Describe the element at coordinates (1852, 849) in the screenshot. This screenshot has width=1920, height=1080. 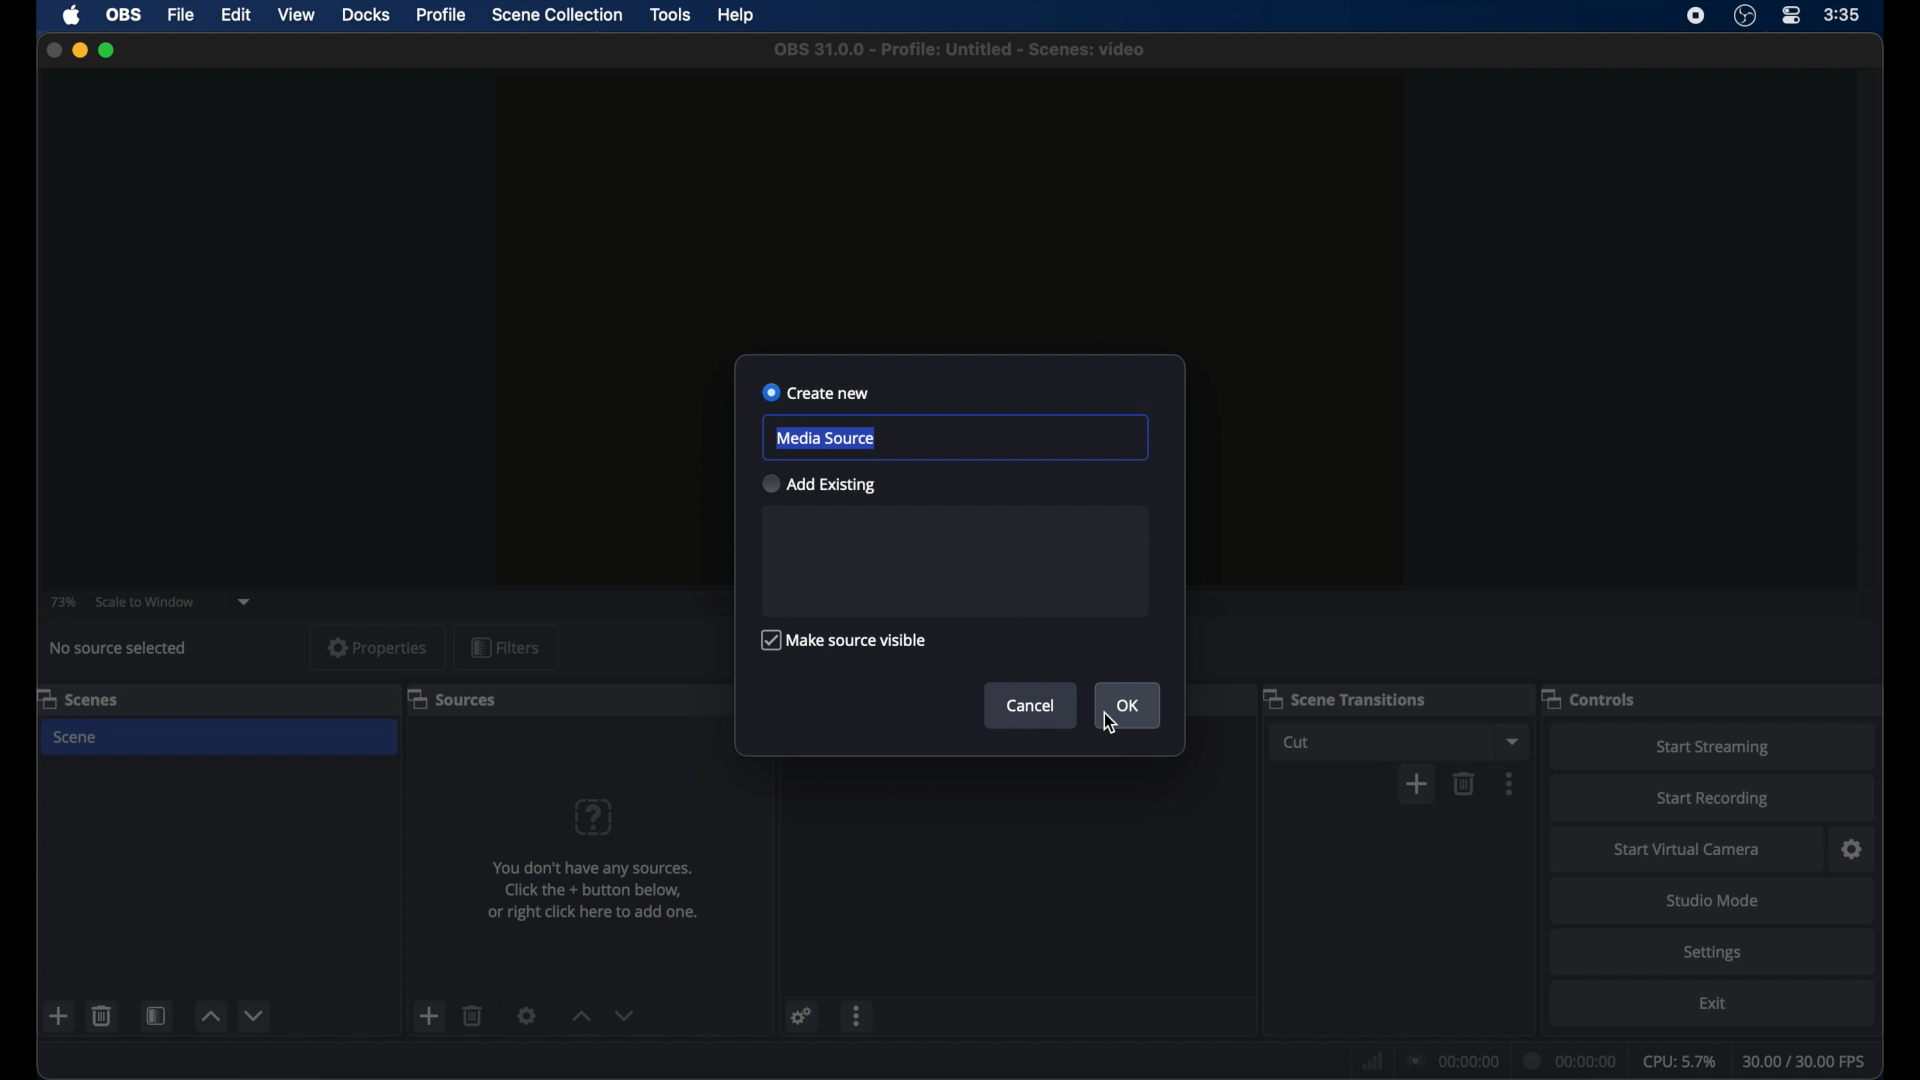
I see `settings` at that location.